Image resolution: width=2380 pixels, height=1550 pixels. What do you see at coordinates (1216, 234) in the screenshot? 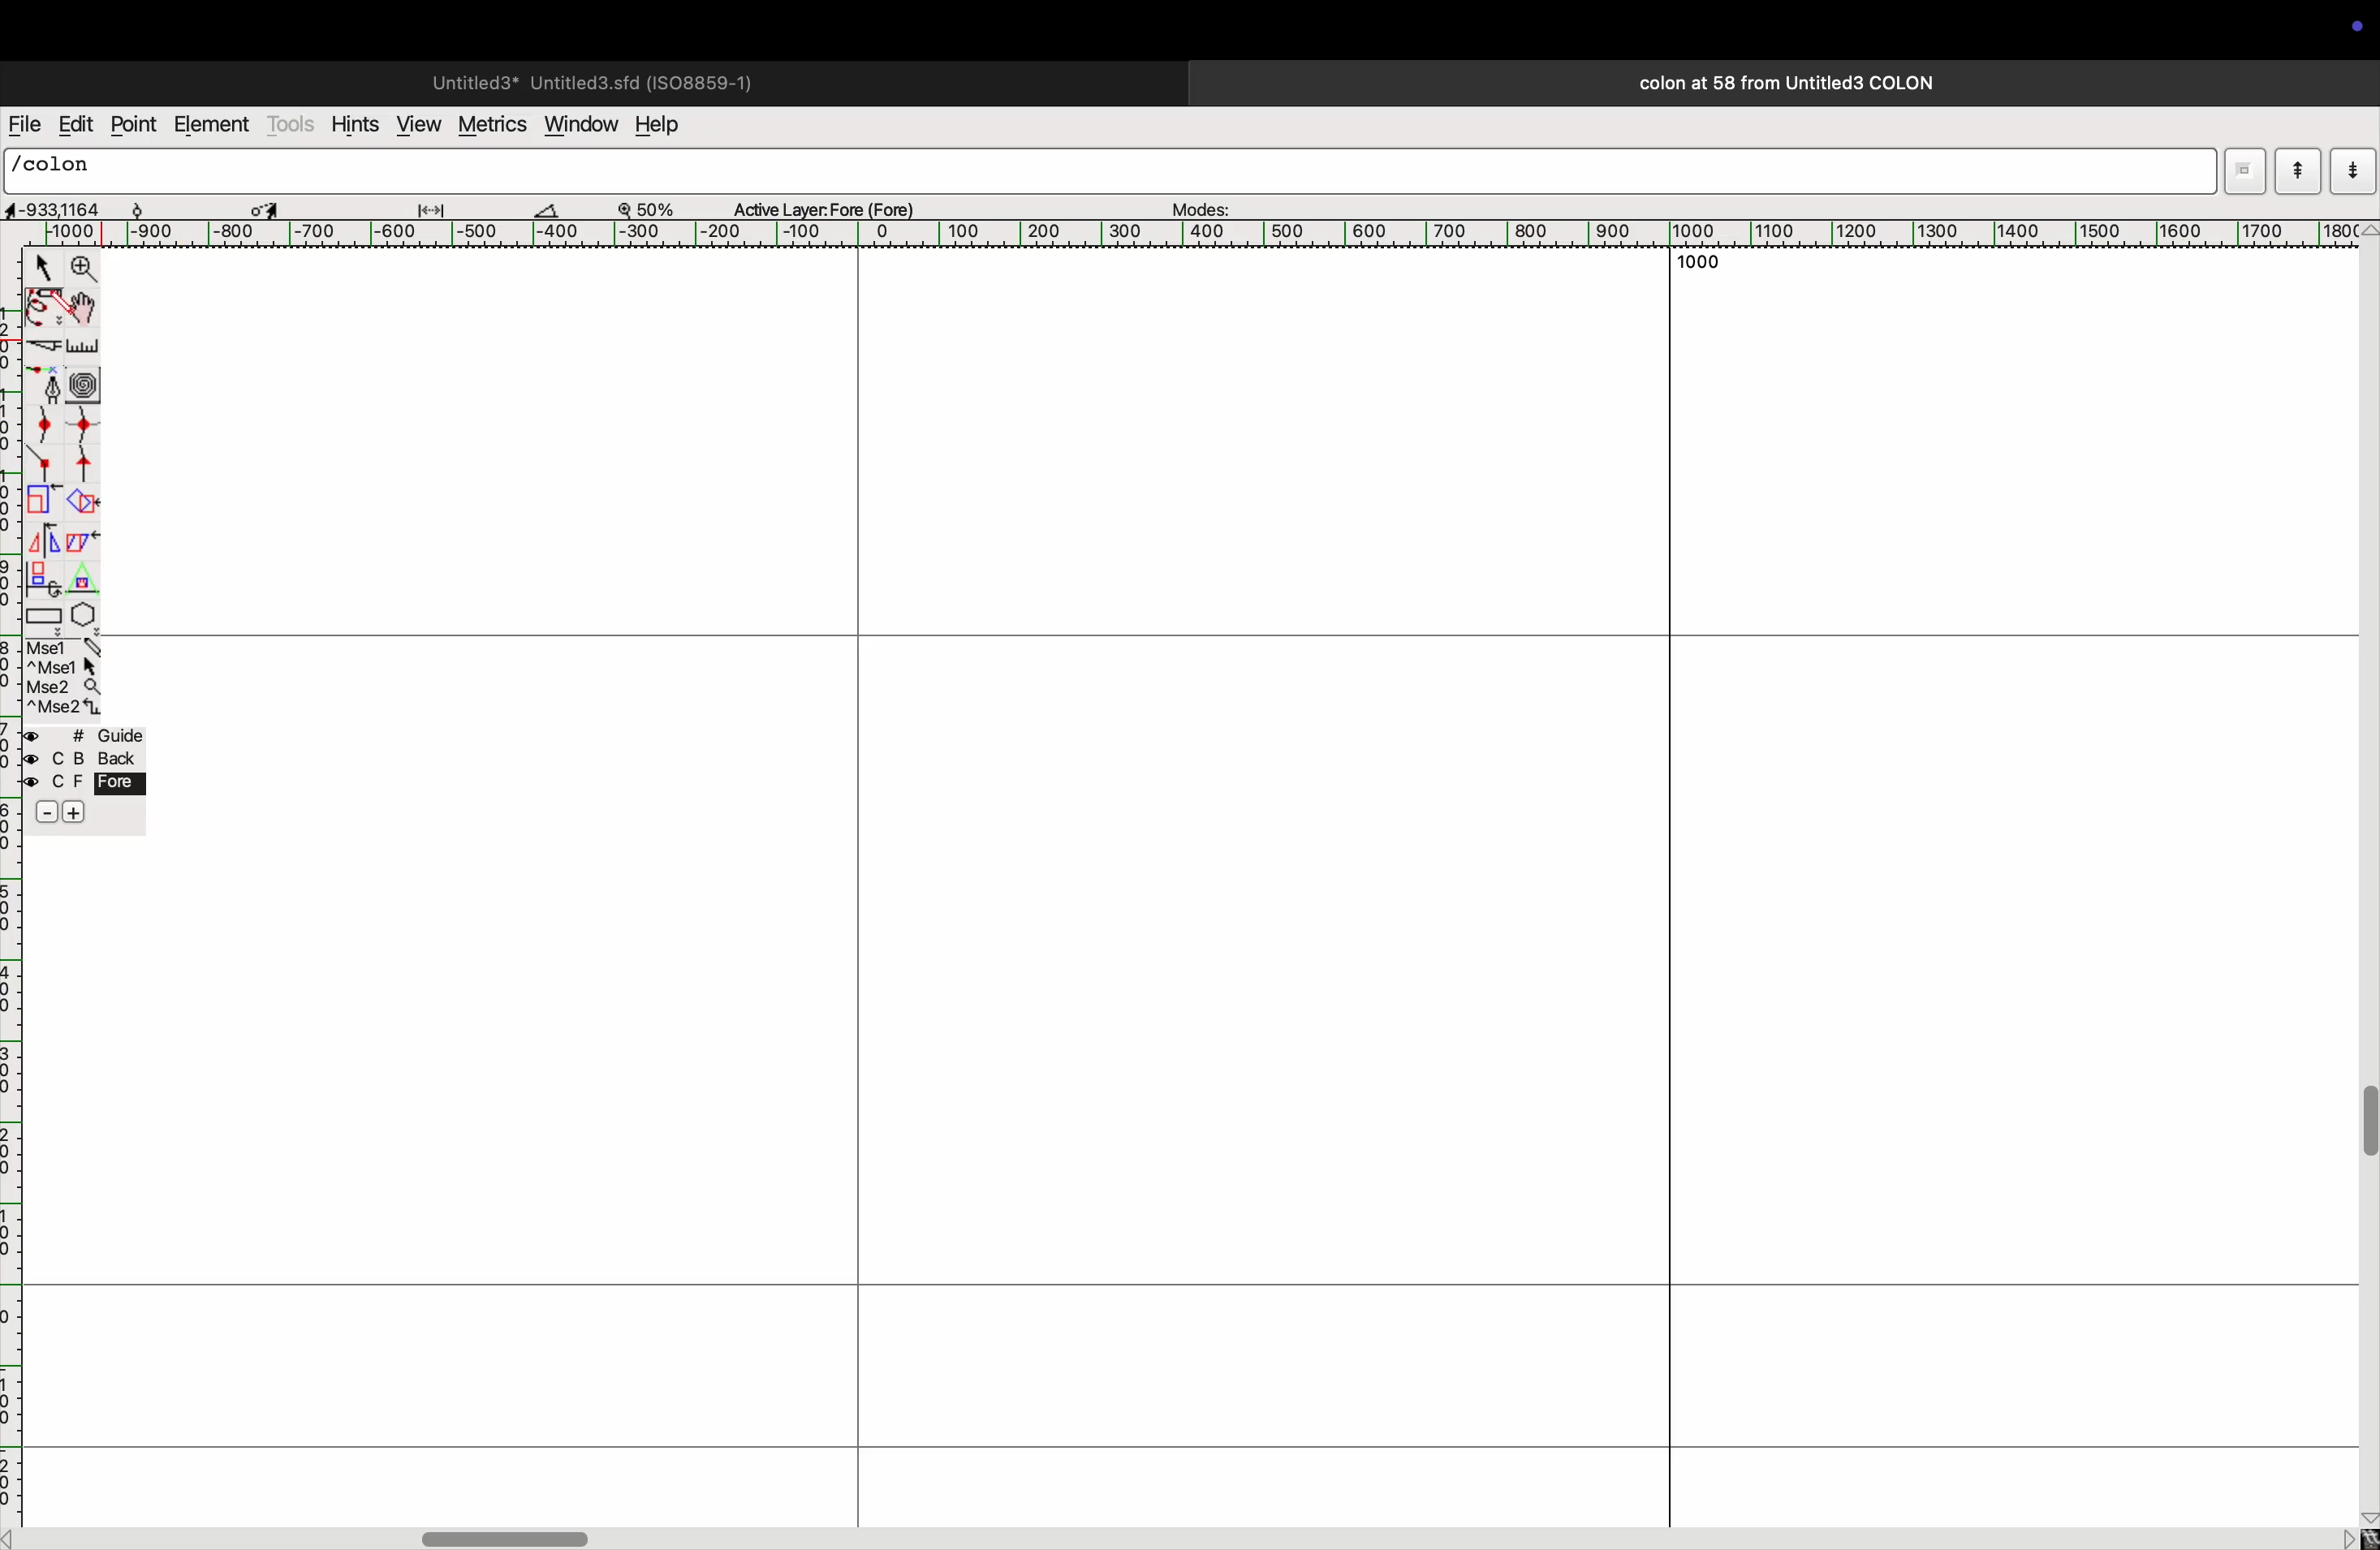
I see `horizontal scale` at bounding box center [1216, 234].